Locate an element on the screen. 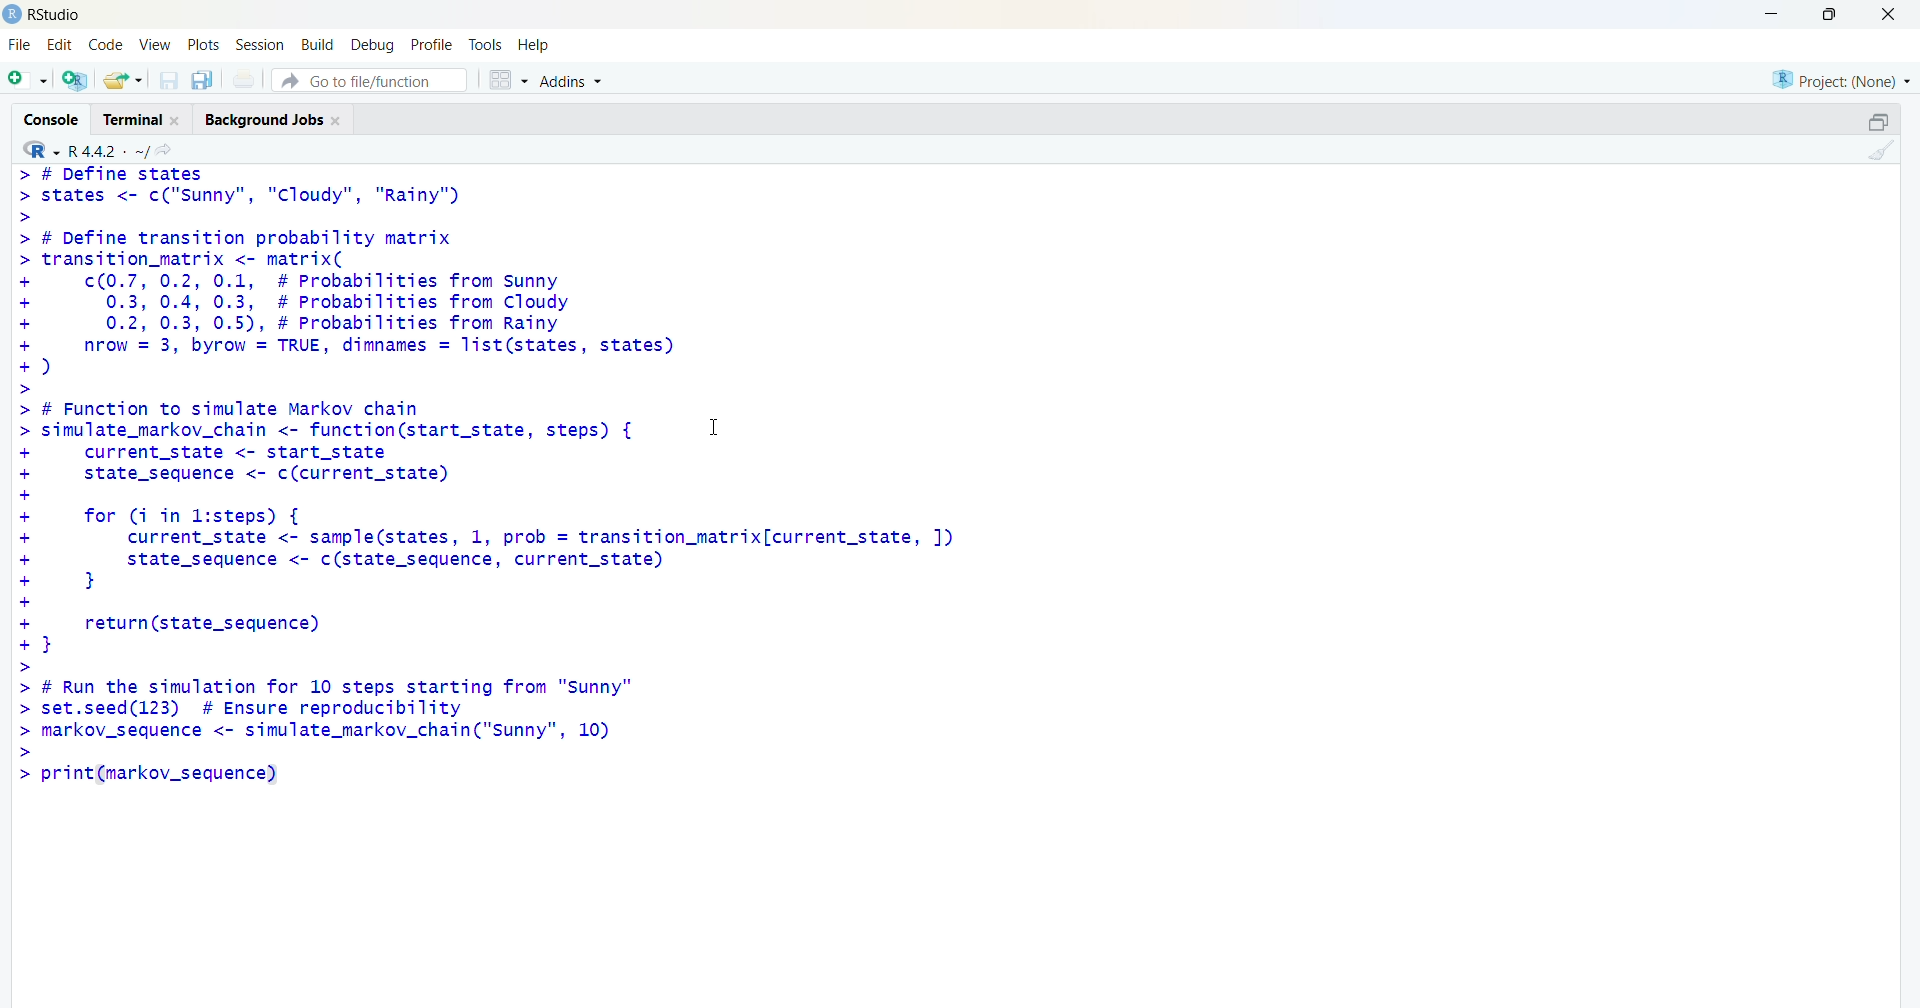  profile is located at coordinates (428, 45).